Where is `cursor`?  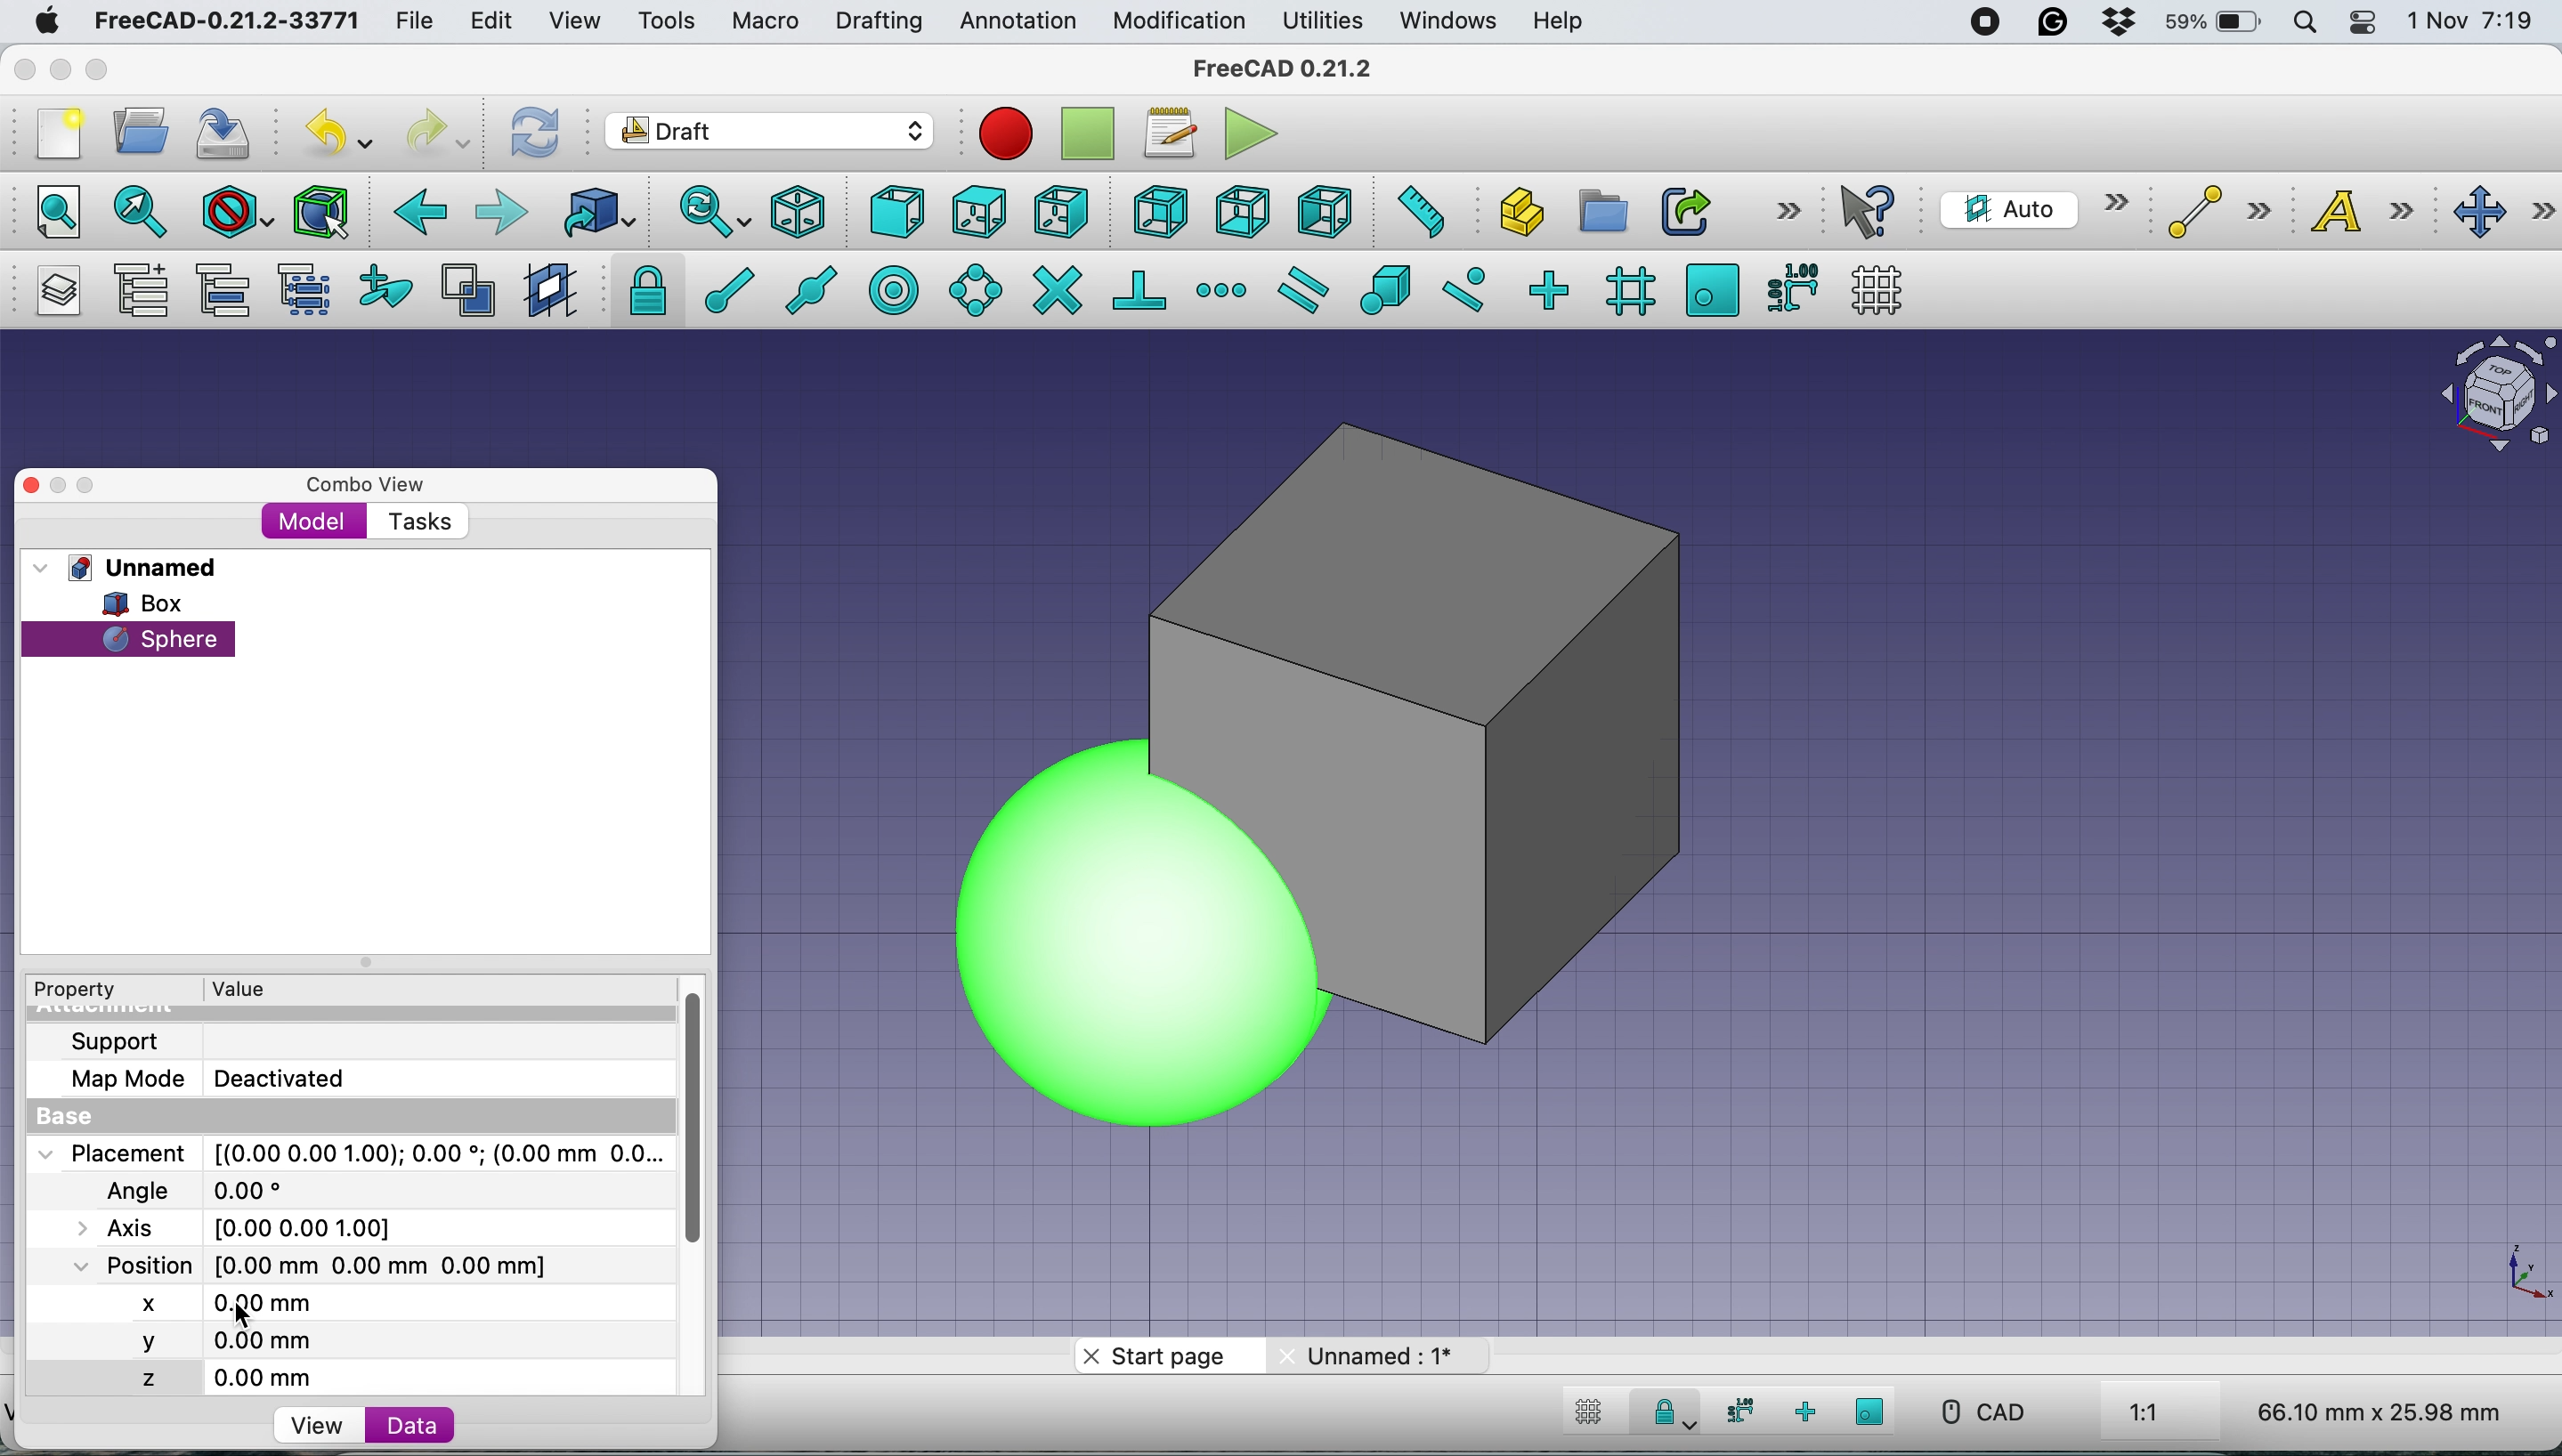 cursor is located at coordinates (247, 1316).